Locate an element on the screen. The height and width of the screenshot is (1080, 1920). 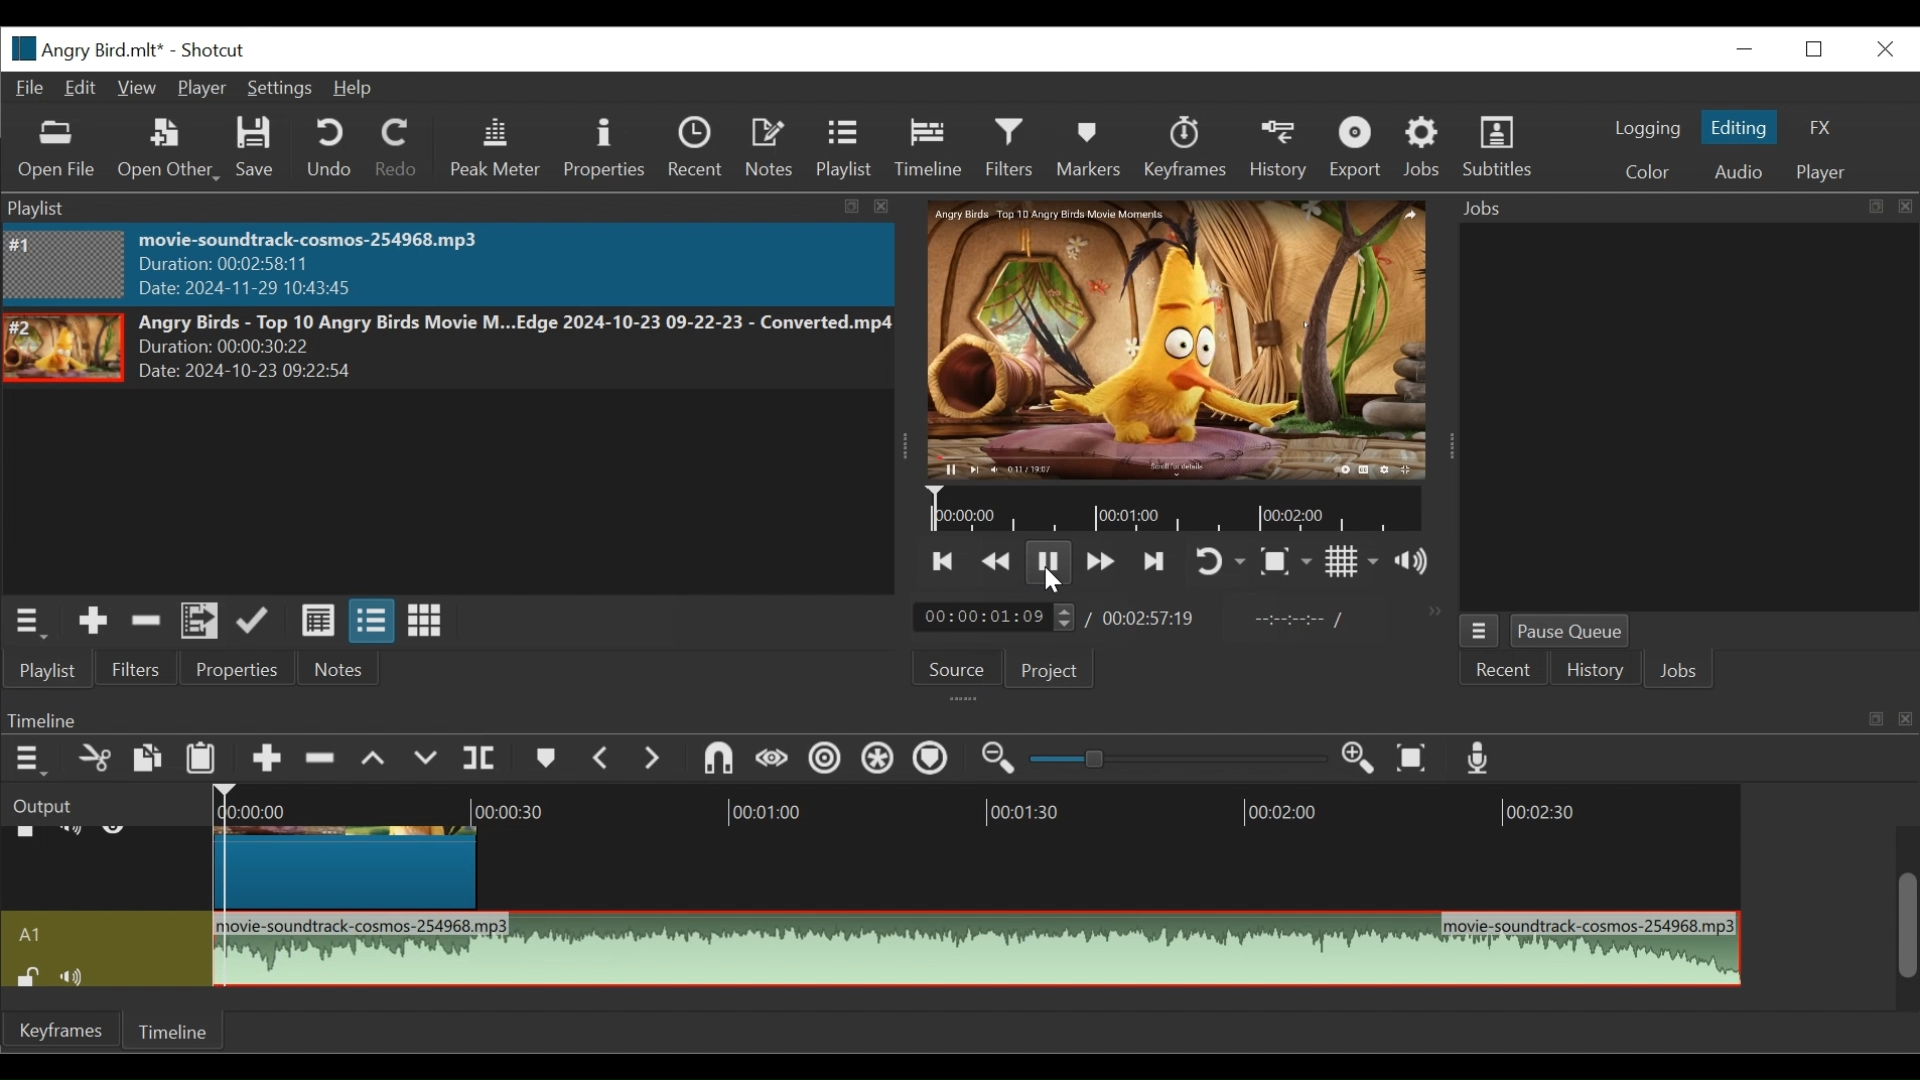
Open File is located at coordinates (53, 150).